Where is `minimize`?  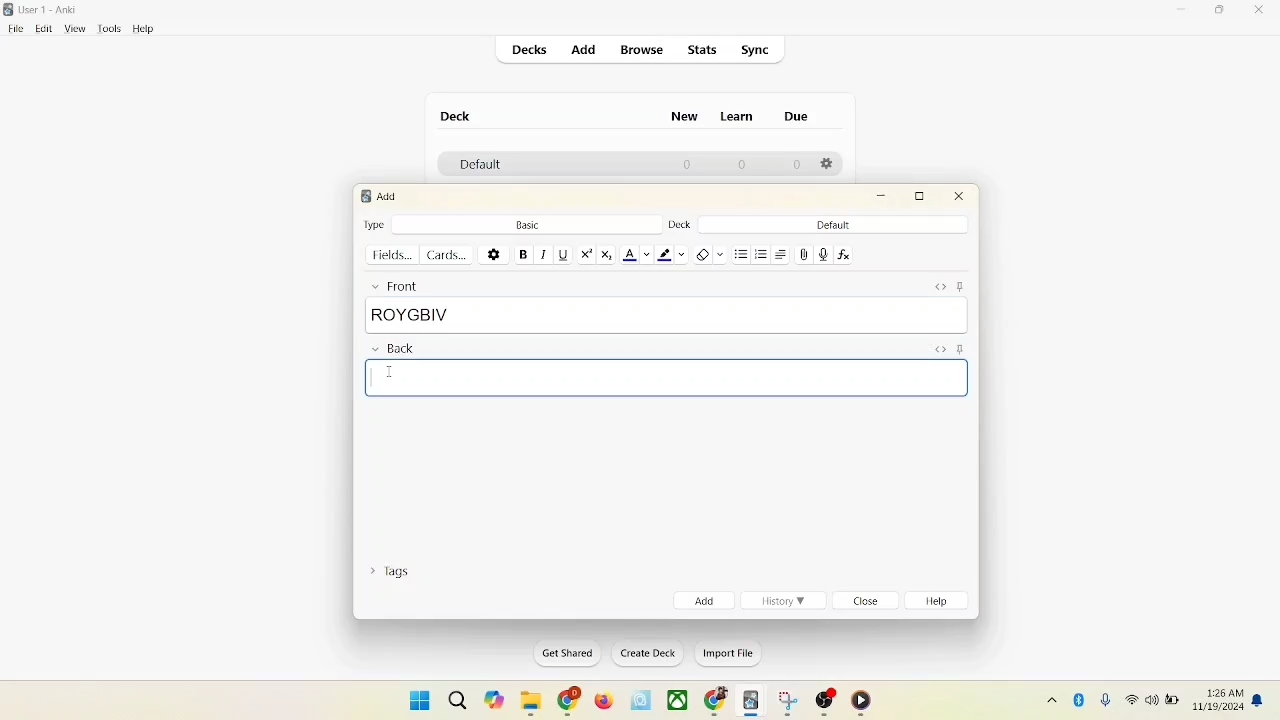
minimize is located at coordinates (883, 197).